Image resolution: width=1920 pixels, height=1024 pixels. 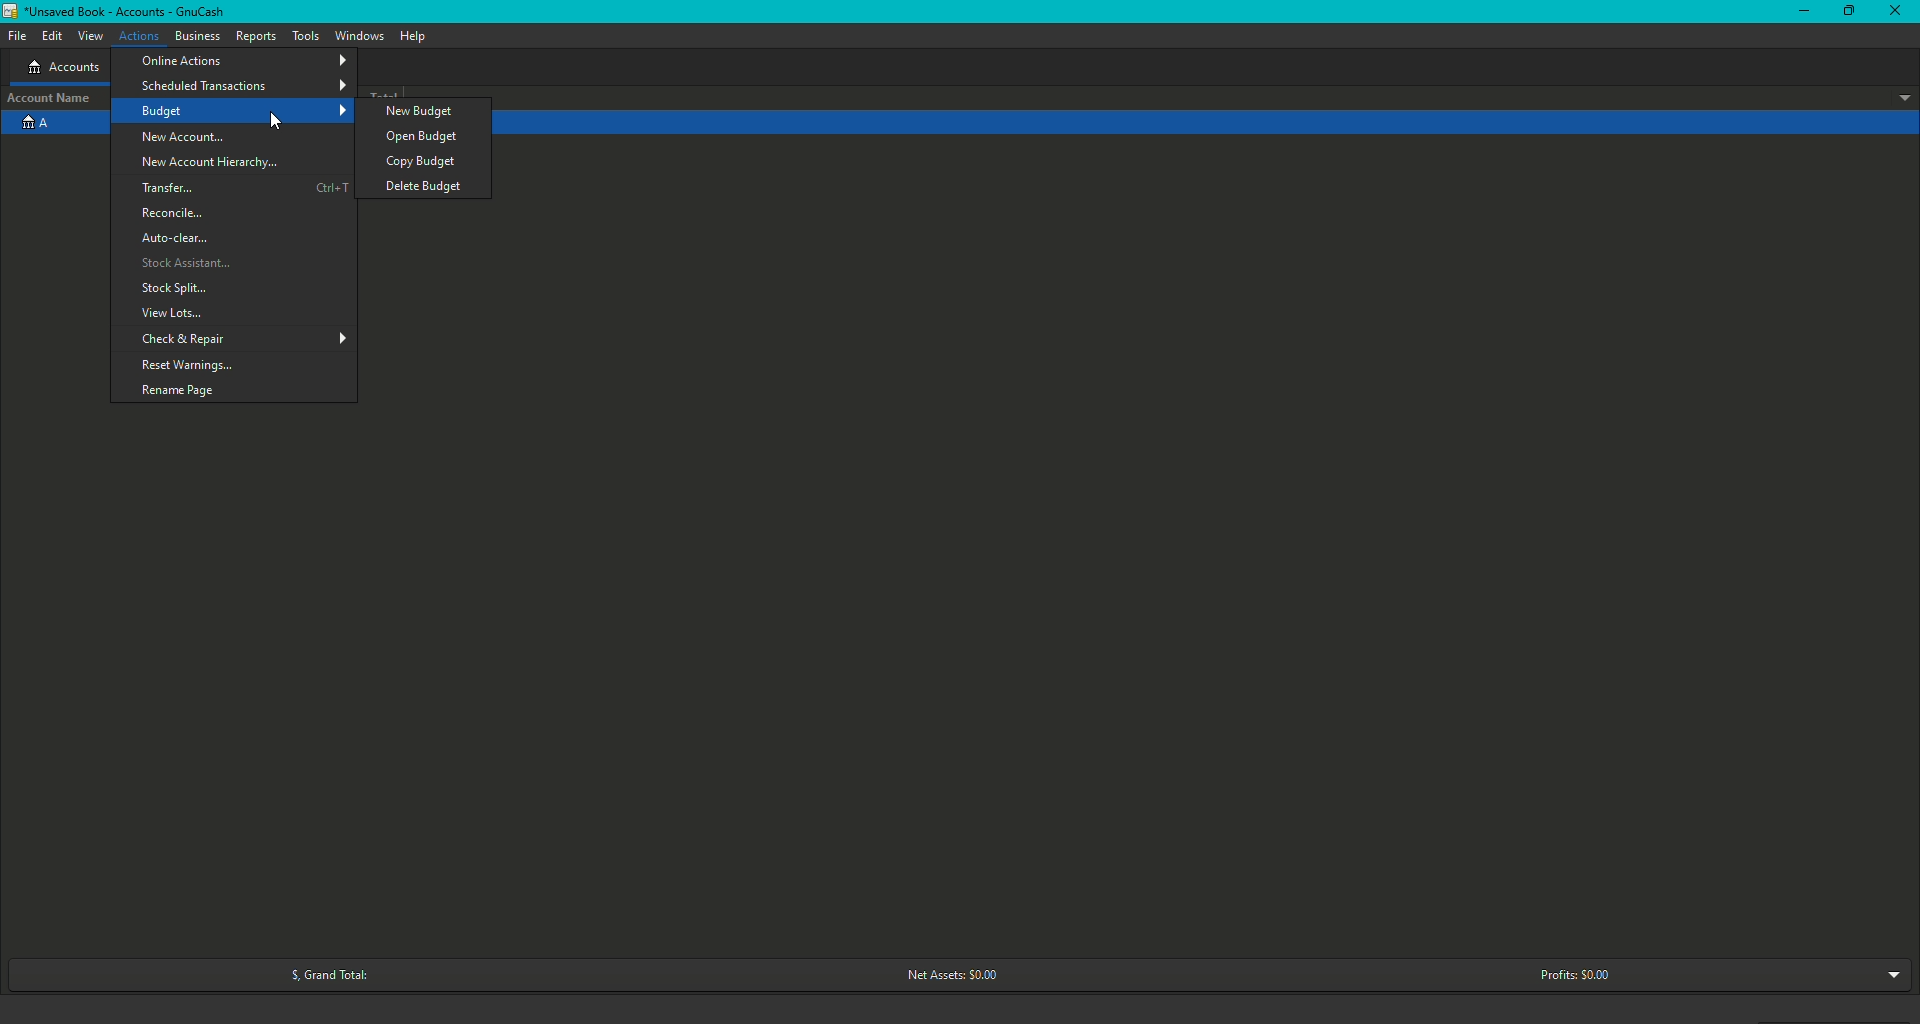 What do you see at coordinates (69, 98) in the screenshot?
I see `Account name` at bounding box center [69, 98].